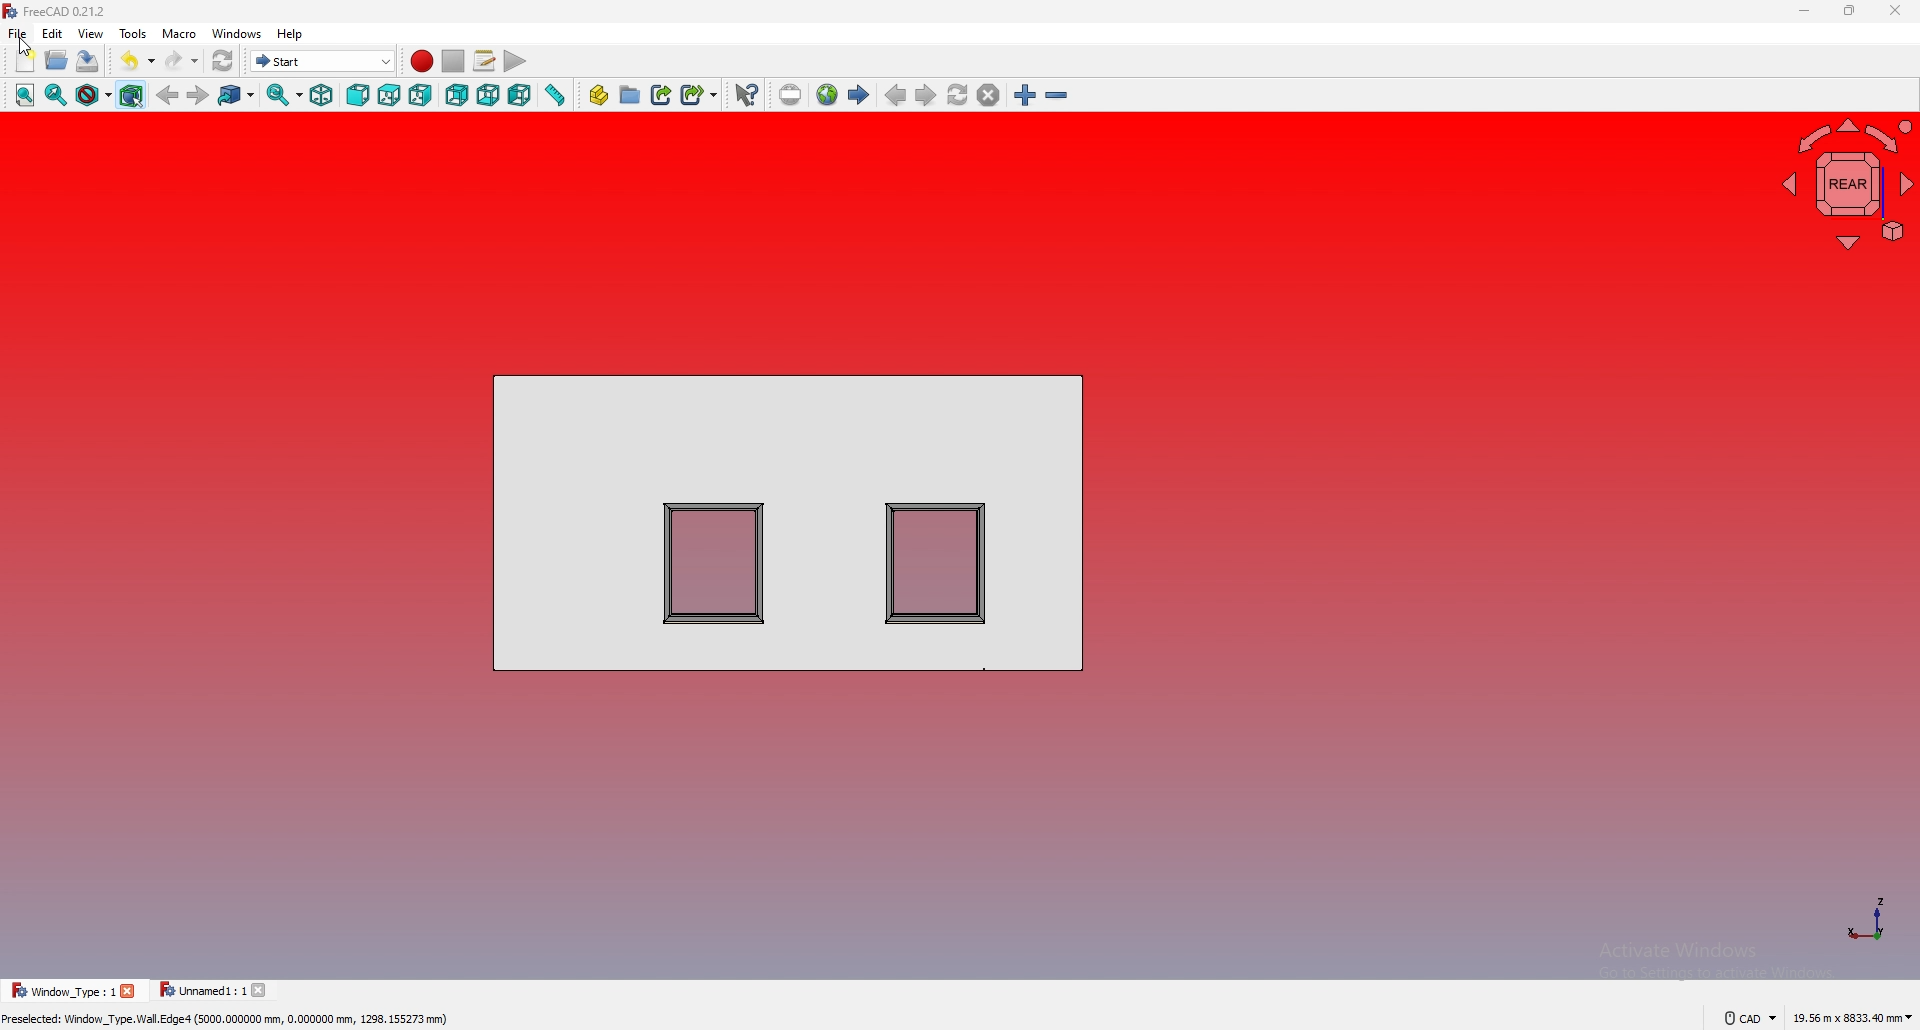 This screenshot has height=1030, width=1920. What do you see at coordinates (484, 61) in the screenshot?
I see `macros` at bounding box center [484, 61].